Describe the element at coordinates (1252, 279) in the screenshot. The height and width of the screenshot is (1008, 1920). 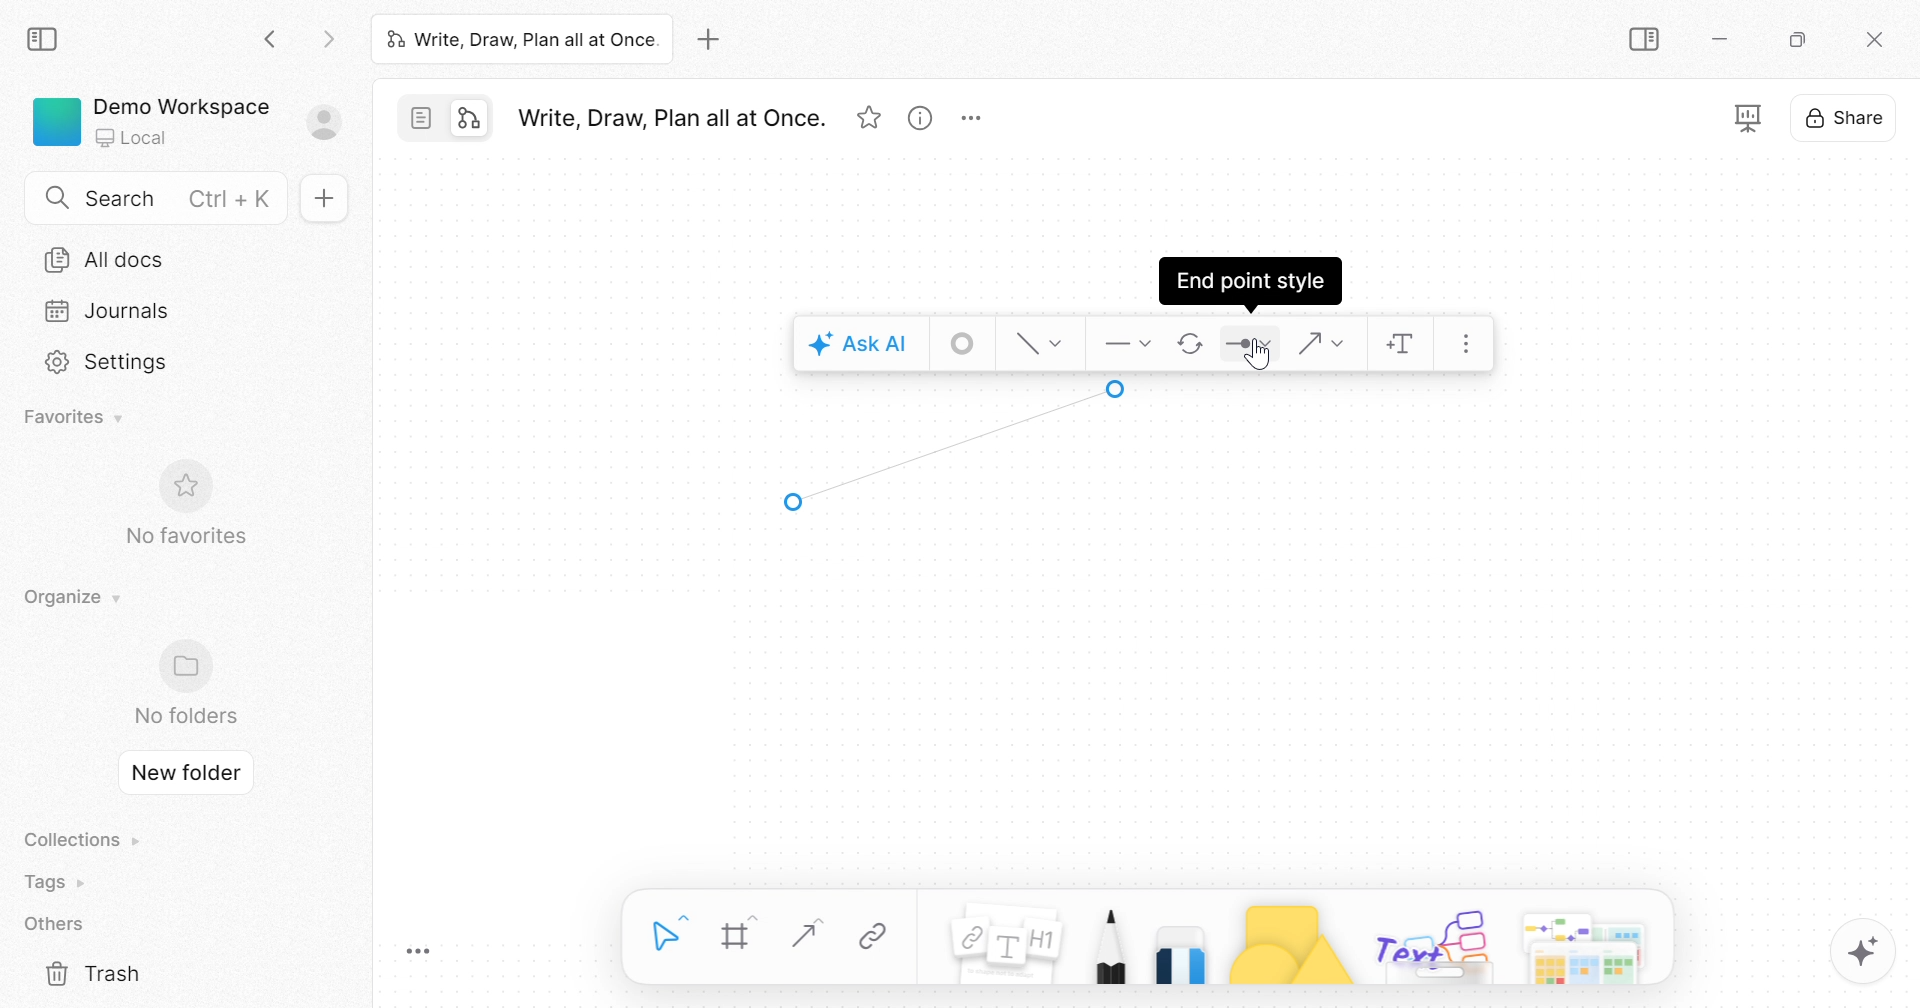
I see `End point style` at that location.